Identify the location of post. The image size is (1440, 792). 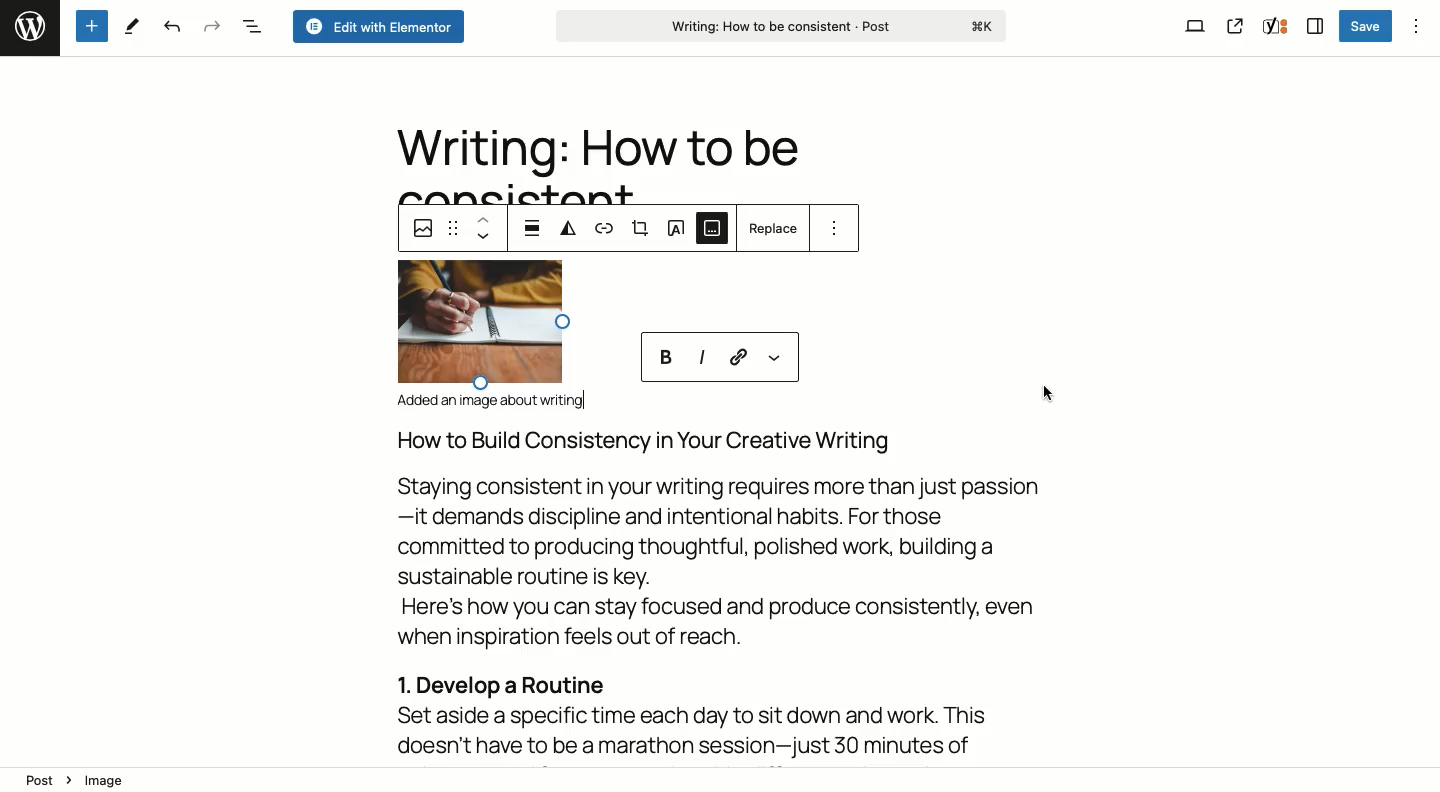
(40, 781).